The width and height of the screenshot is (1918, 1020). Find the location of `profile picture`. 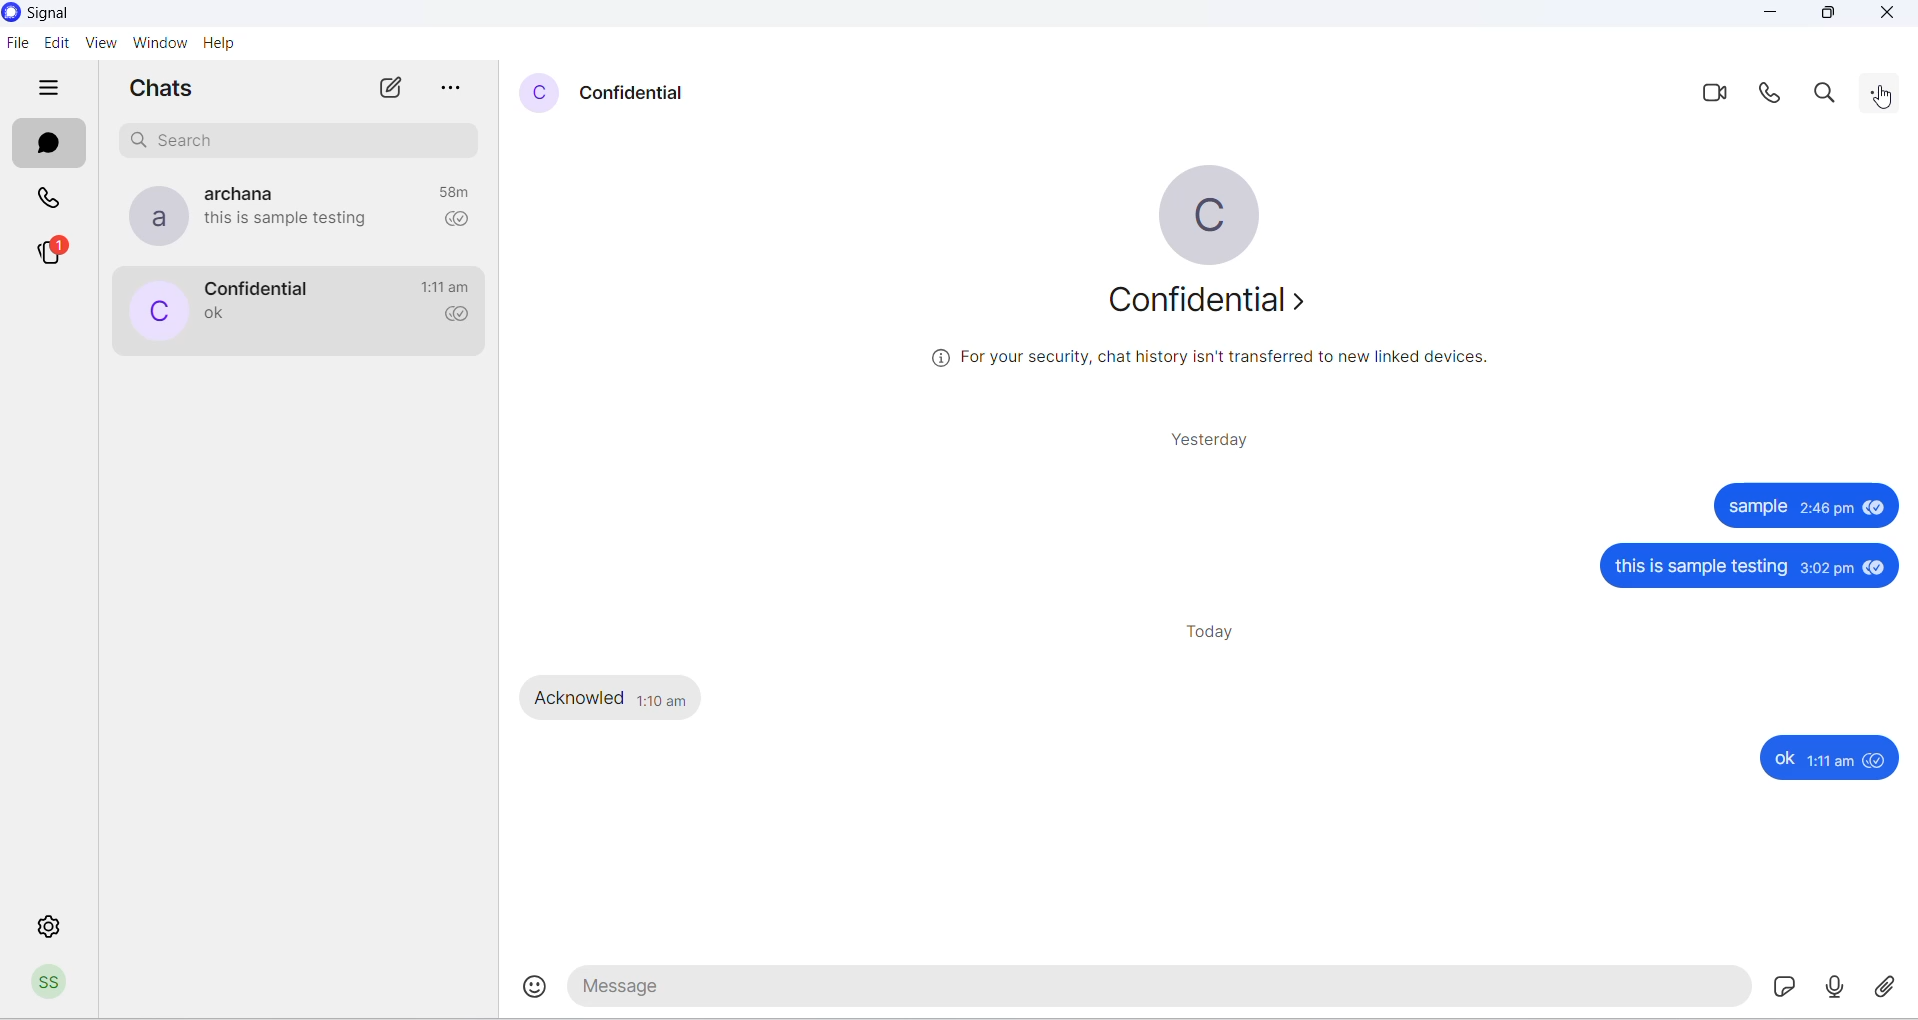

profile picture is located at coordinates (155, 310).